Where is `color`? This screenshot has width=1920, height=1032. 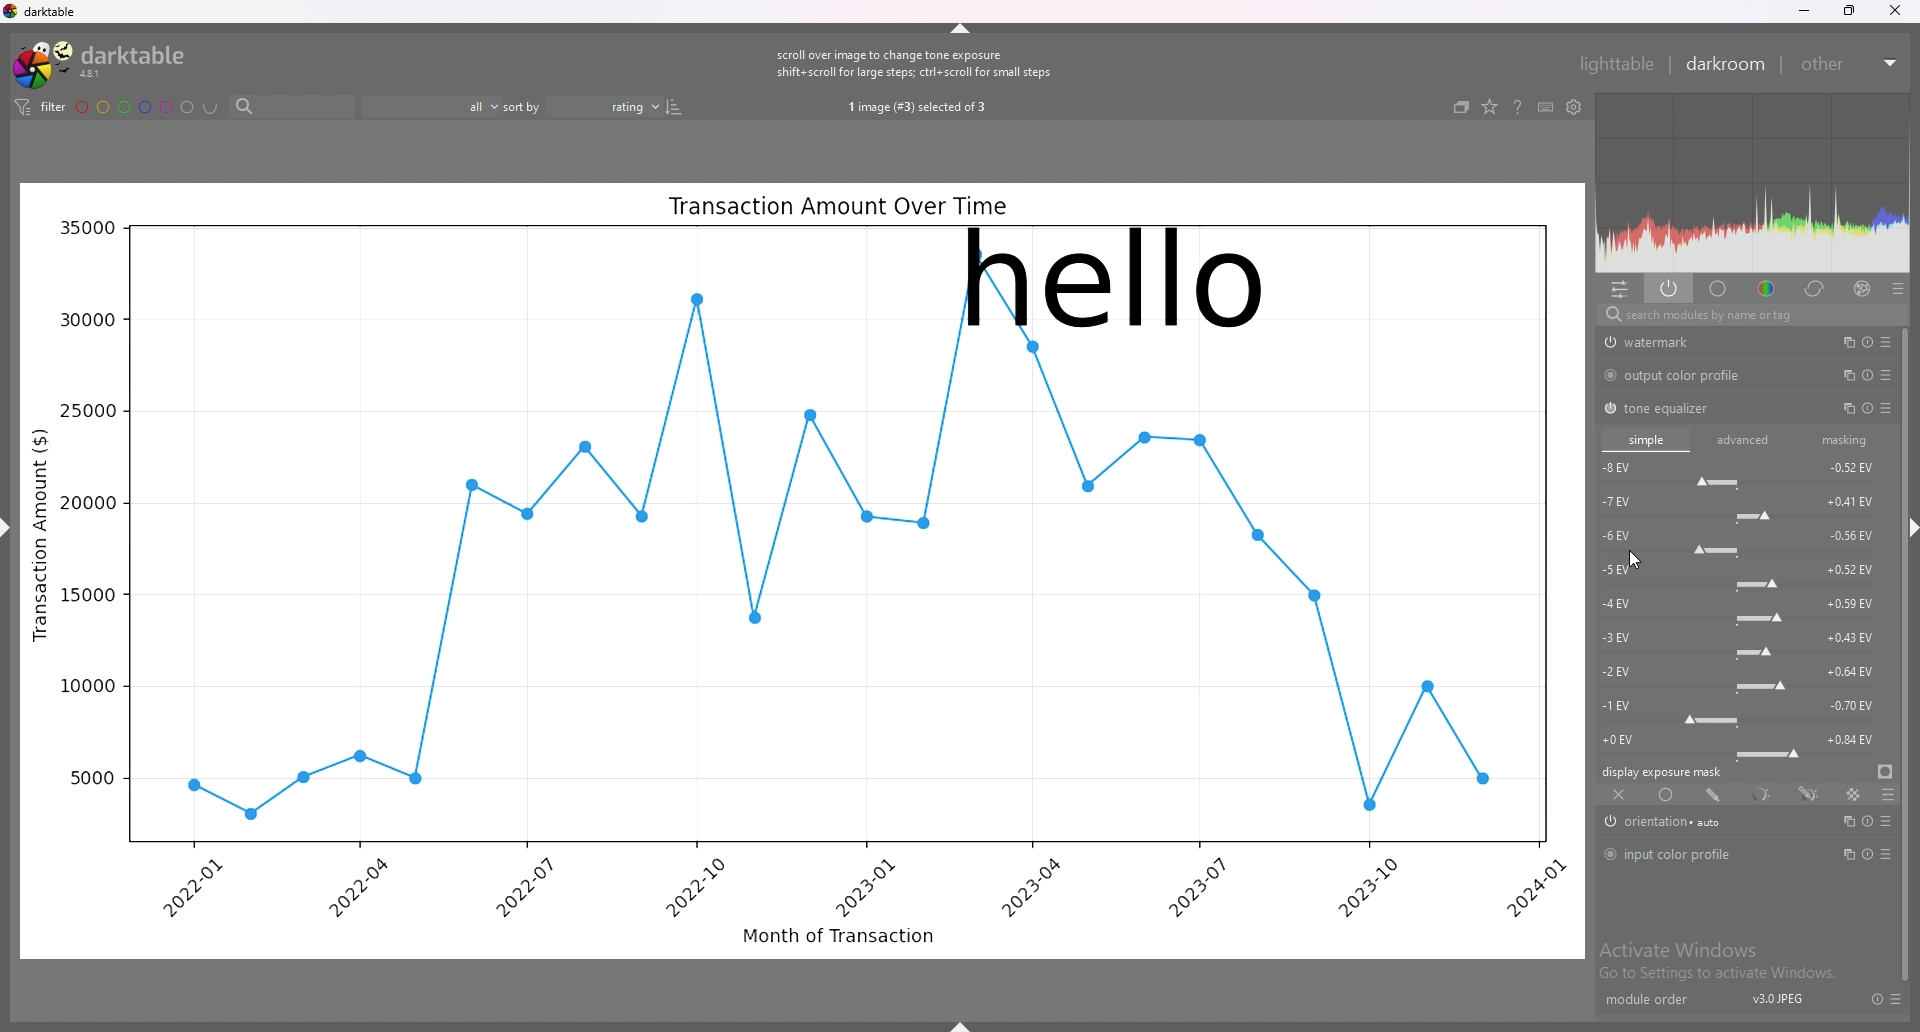
color is located at coordinates (1767, 289).